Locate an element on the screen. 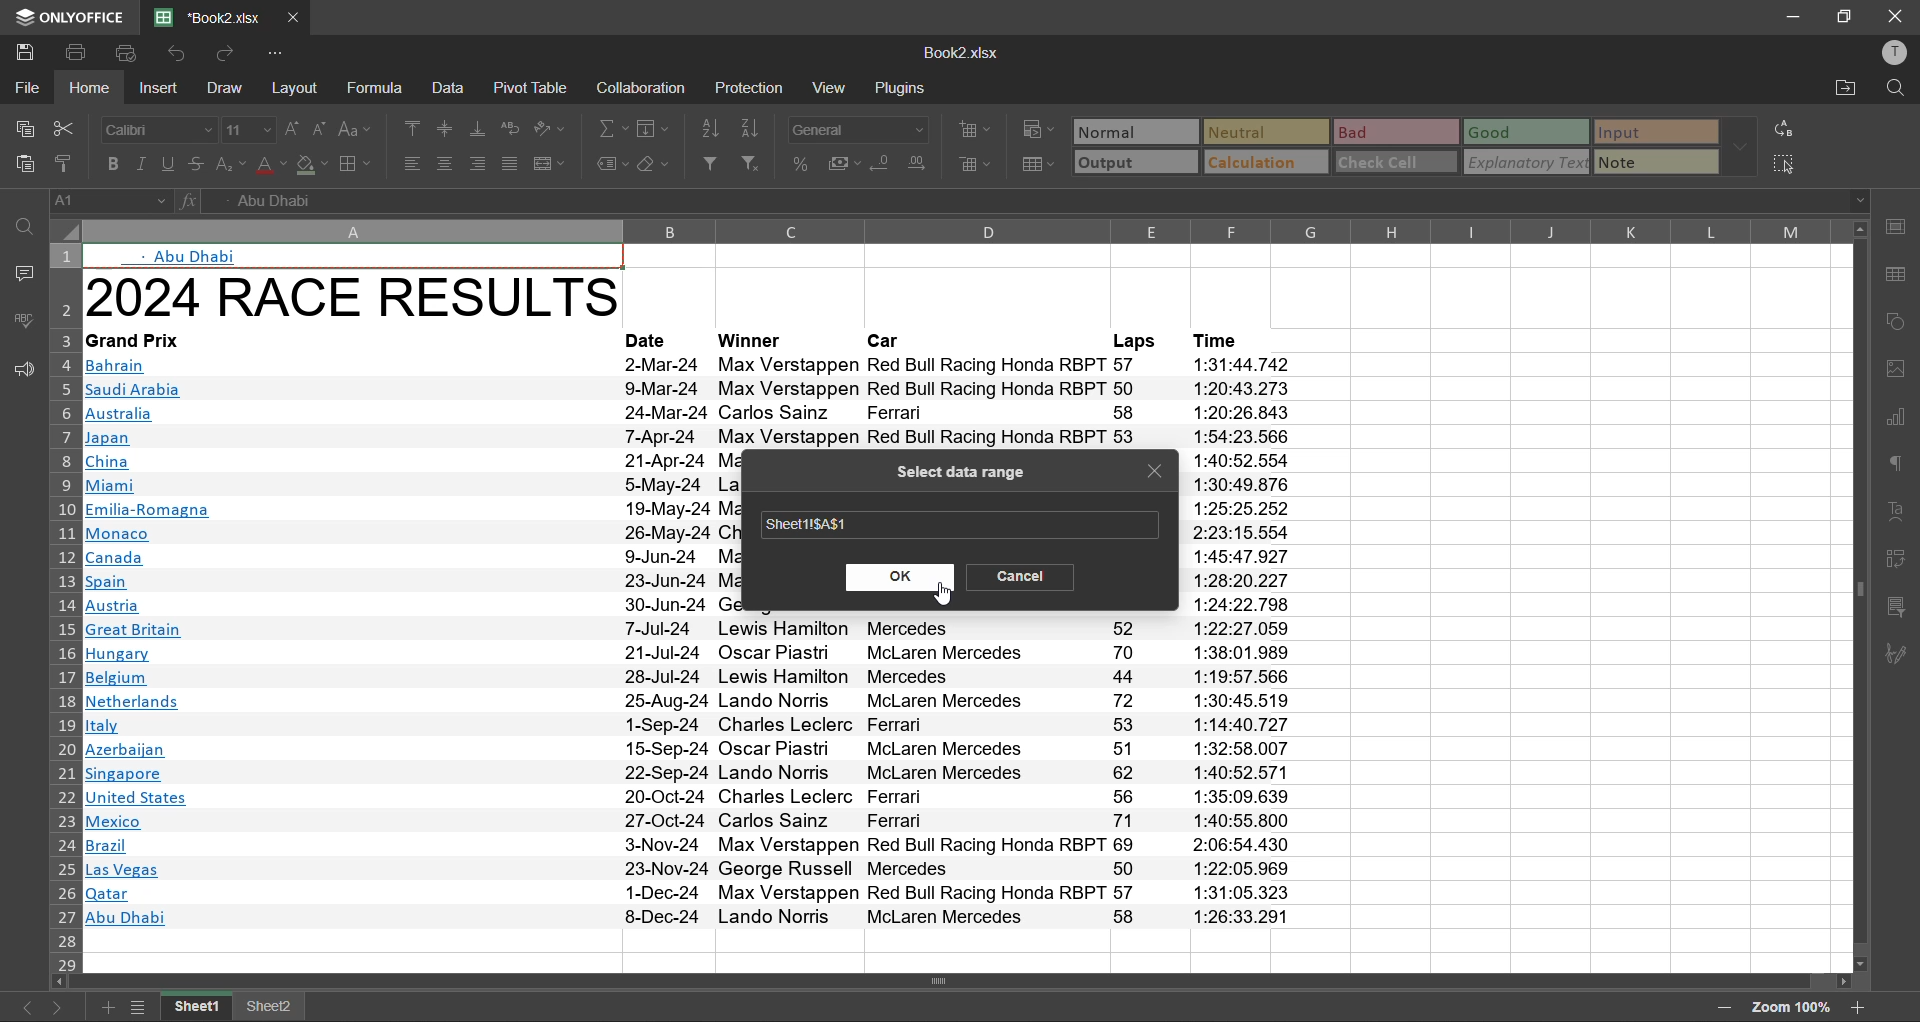  underline is located at coordinates (167, 166).